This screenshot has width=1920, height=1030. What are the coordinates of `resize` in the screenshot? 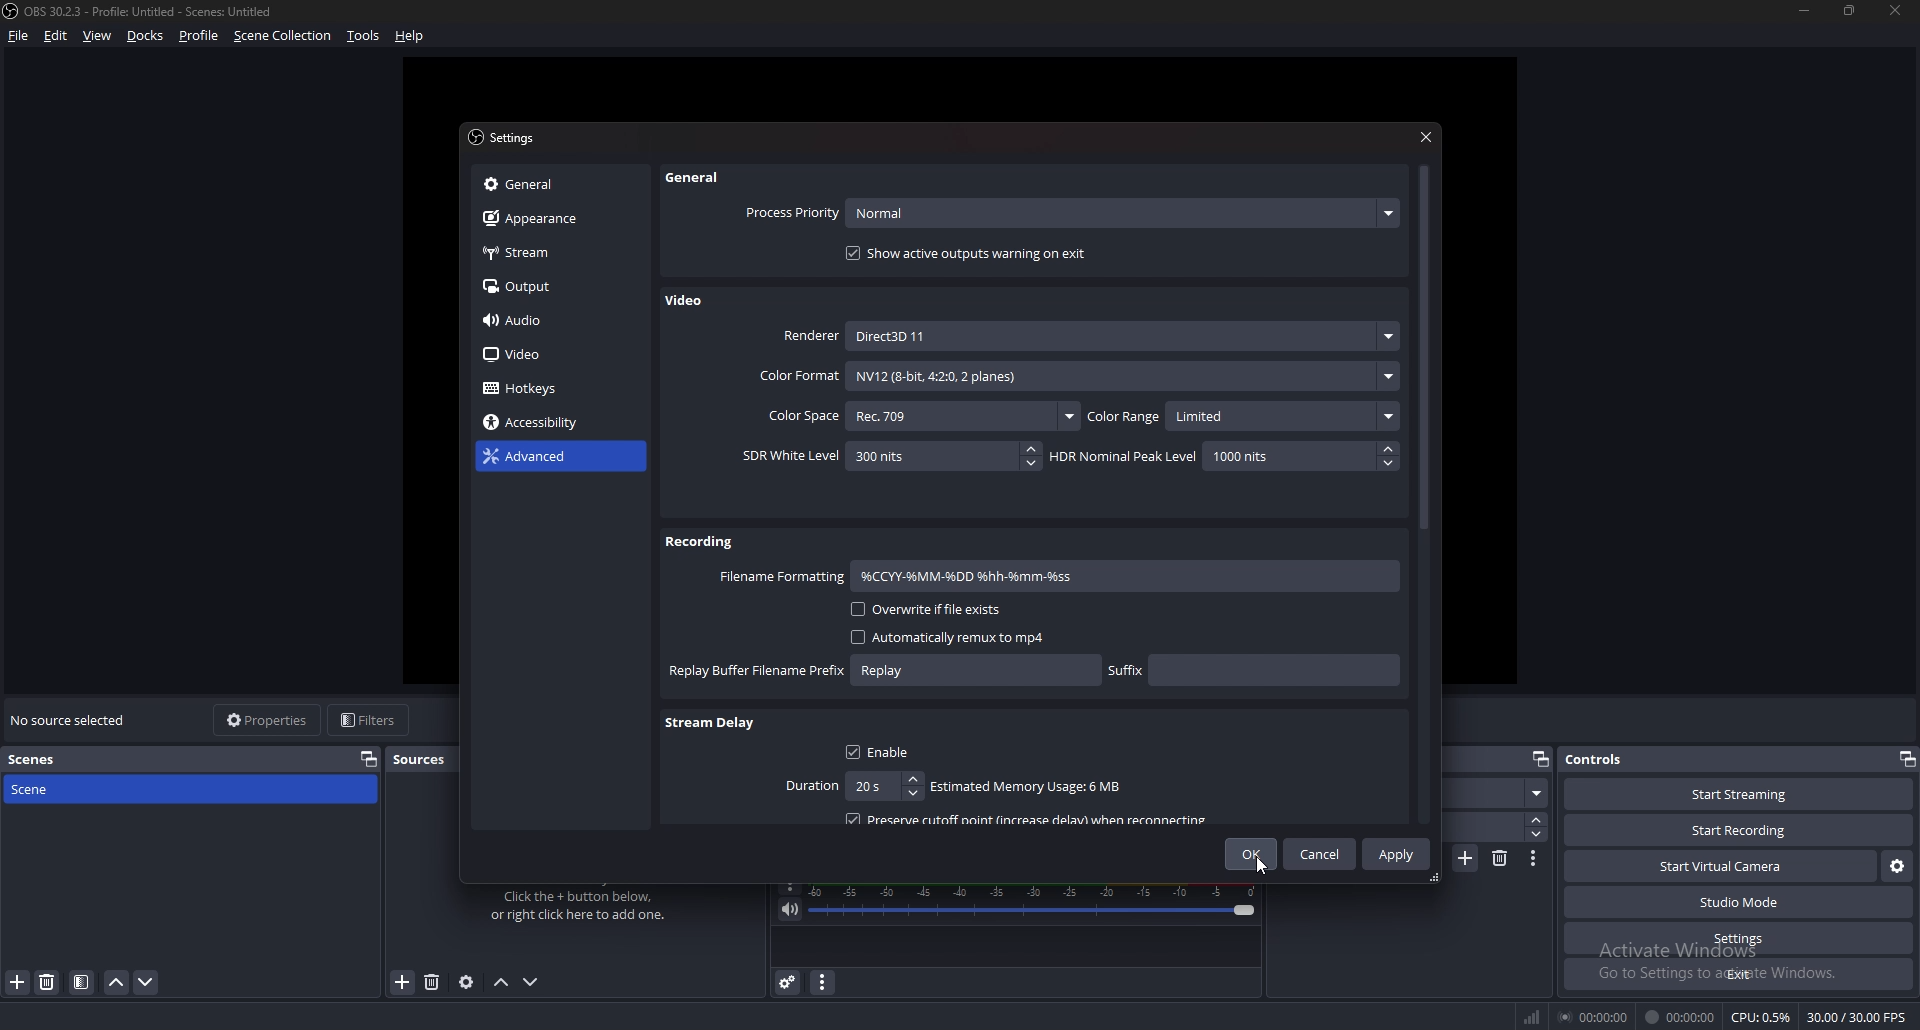 It's located at (1850, 9).